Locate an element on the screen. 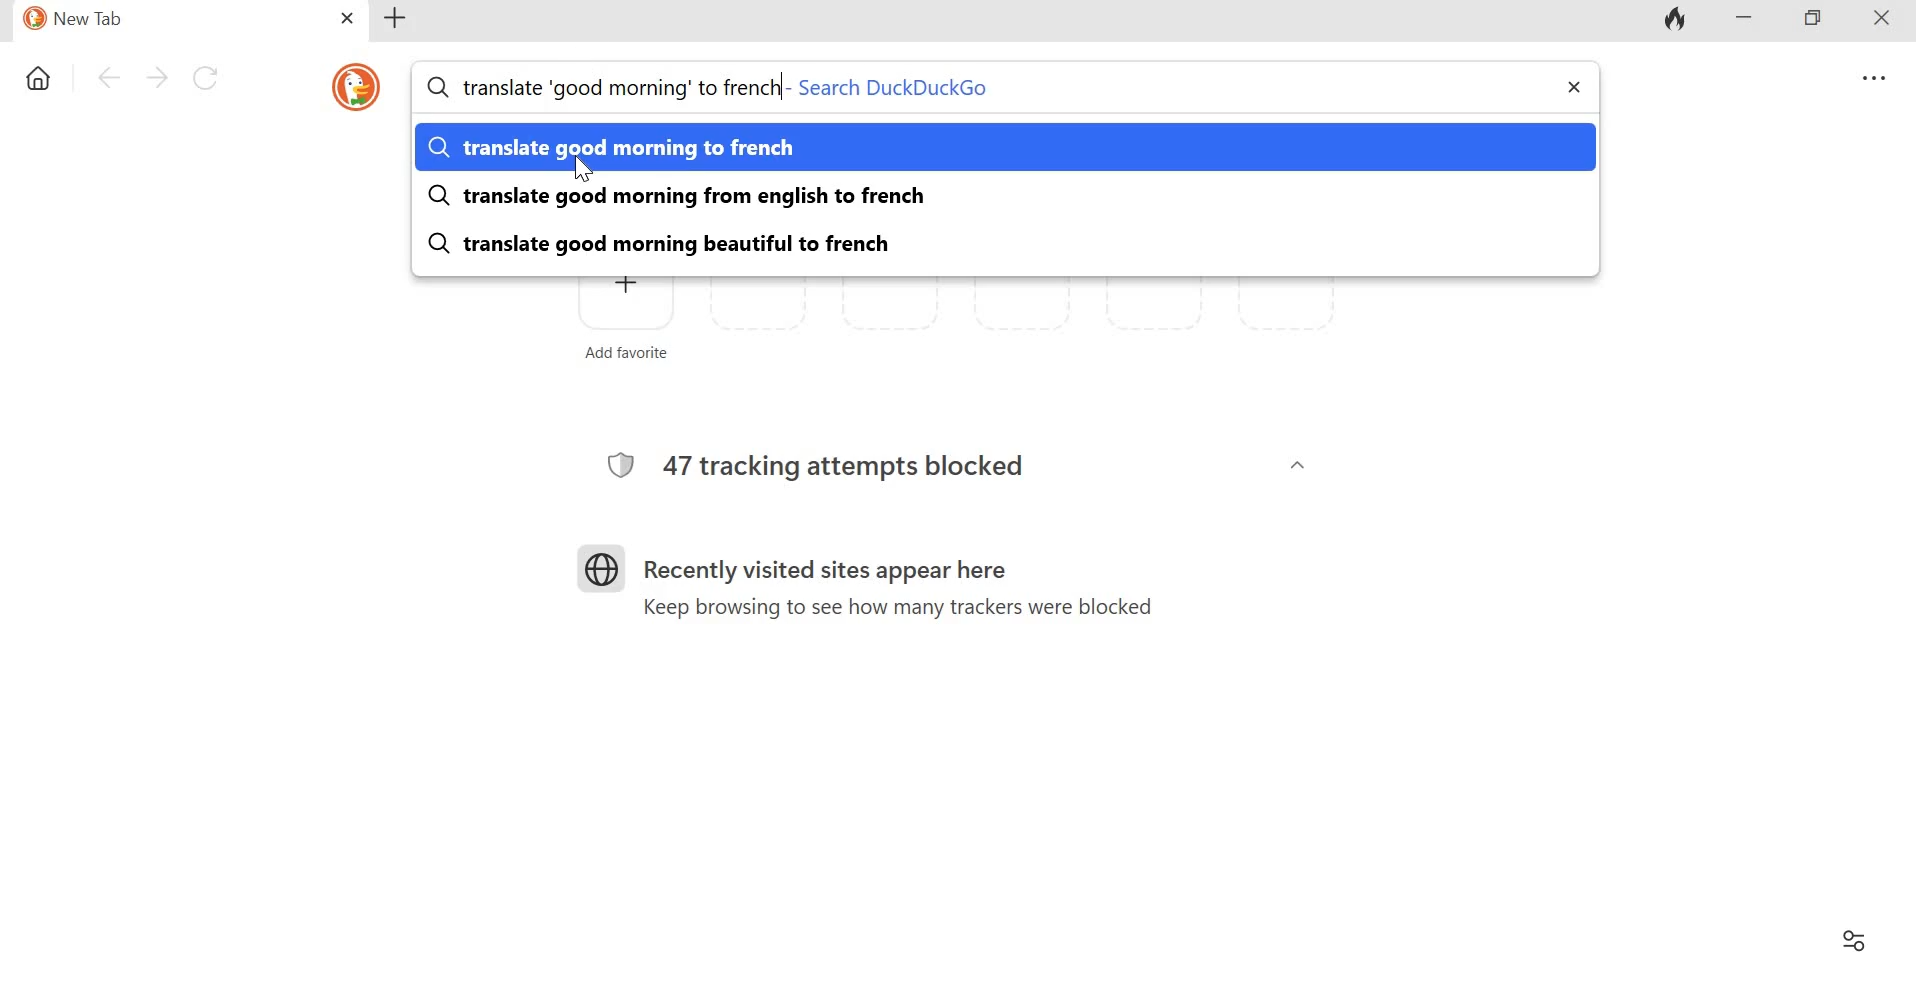  Maximize is located at coordinates (1816, 19).